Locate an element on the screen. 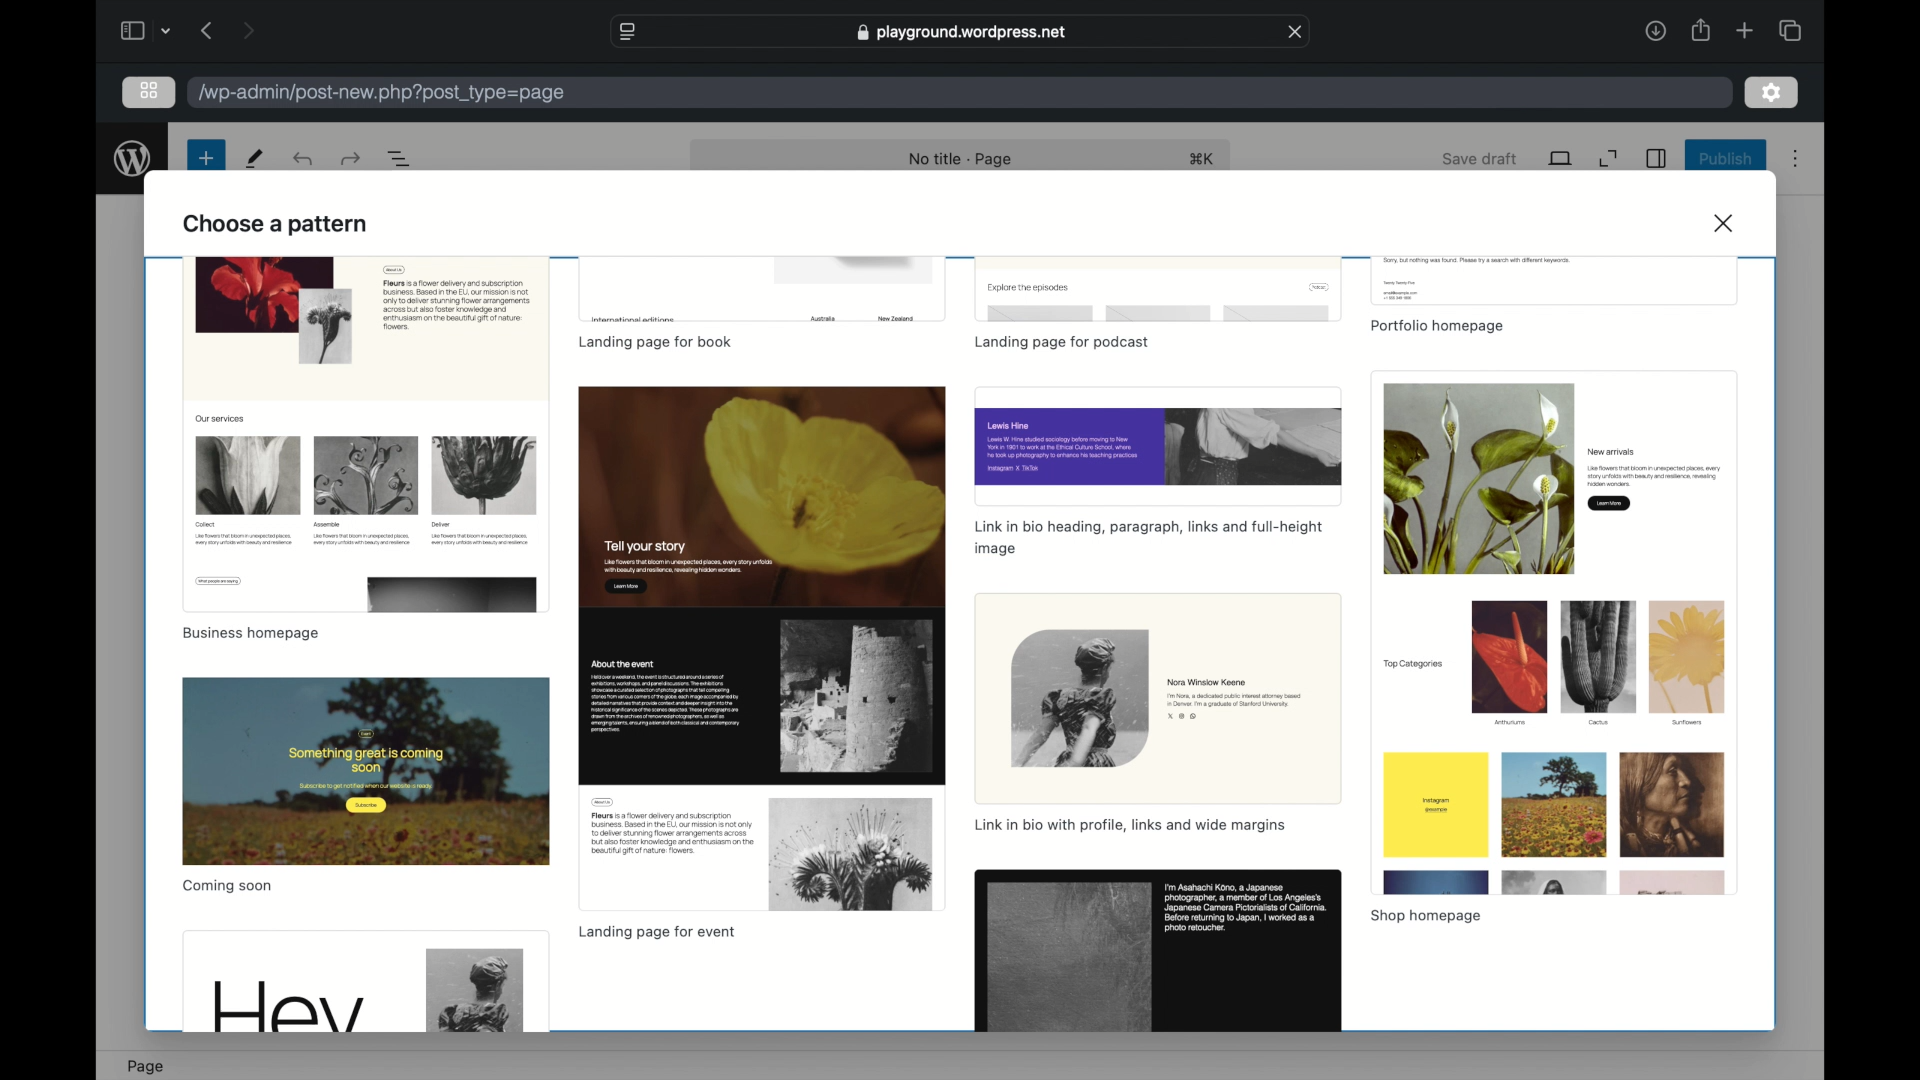  tools is located at coordinates (256, 159).